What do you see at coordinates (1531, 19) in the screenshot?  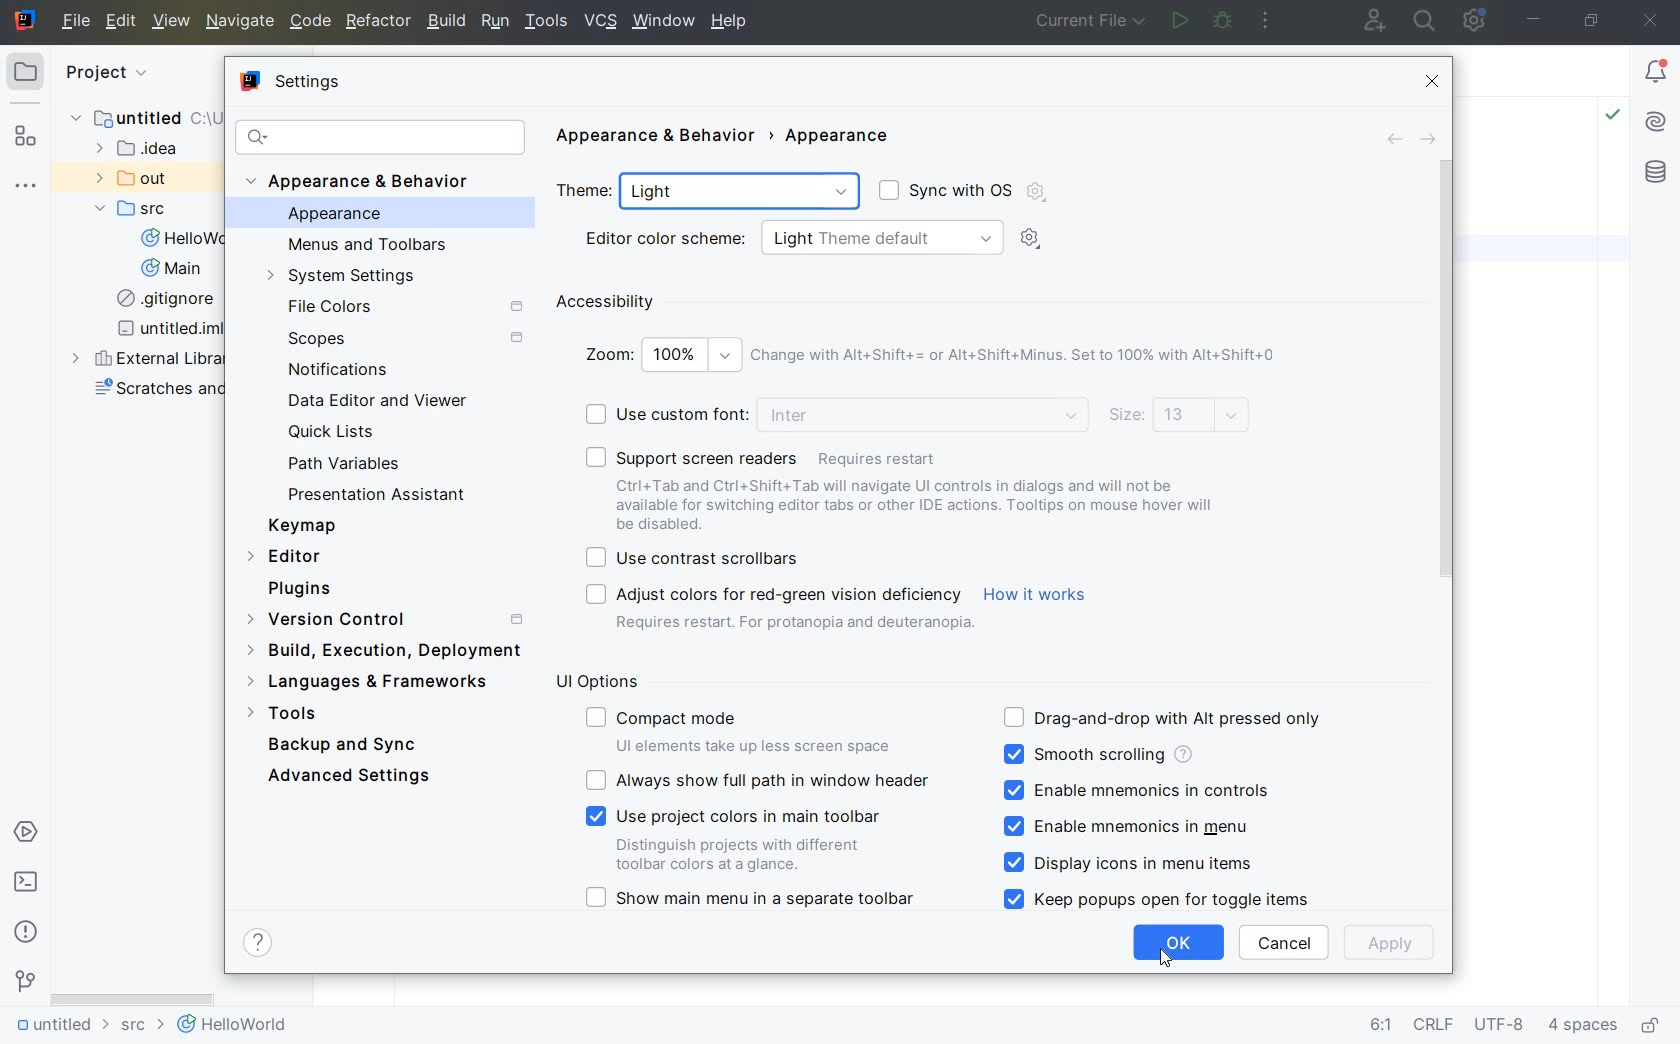 I see `minimize` at bounding box center [1531, 19].